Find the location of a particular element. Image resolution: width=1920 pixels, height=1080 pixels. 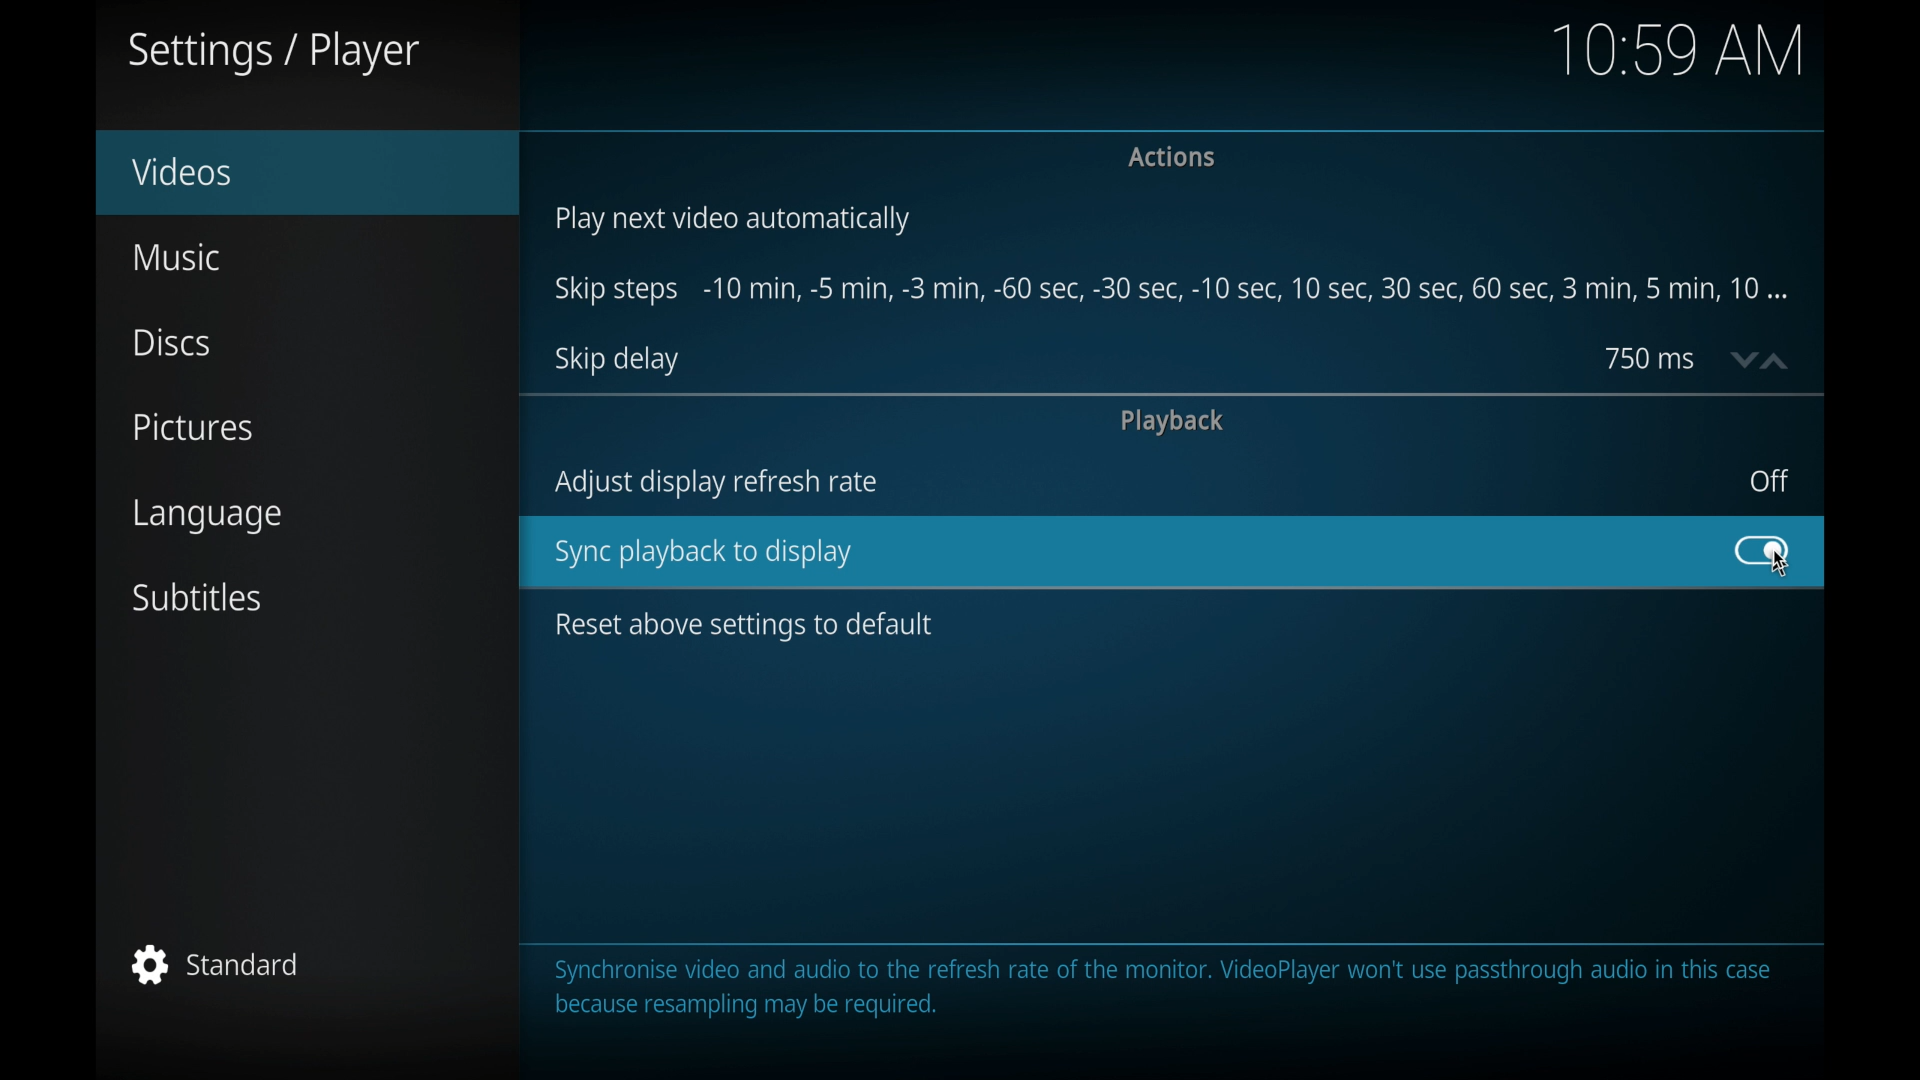

Synchronise video and audio to the refresh rate of the monitor. VideoPlayer won't use passthrough audio in this casebecause resampling may be required. is located at coordinates (1160, 989).